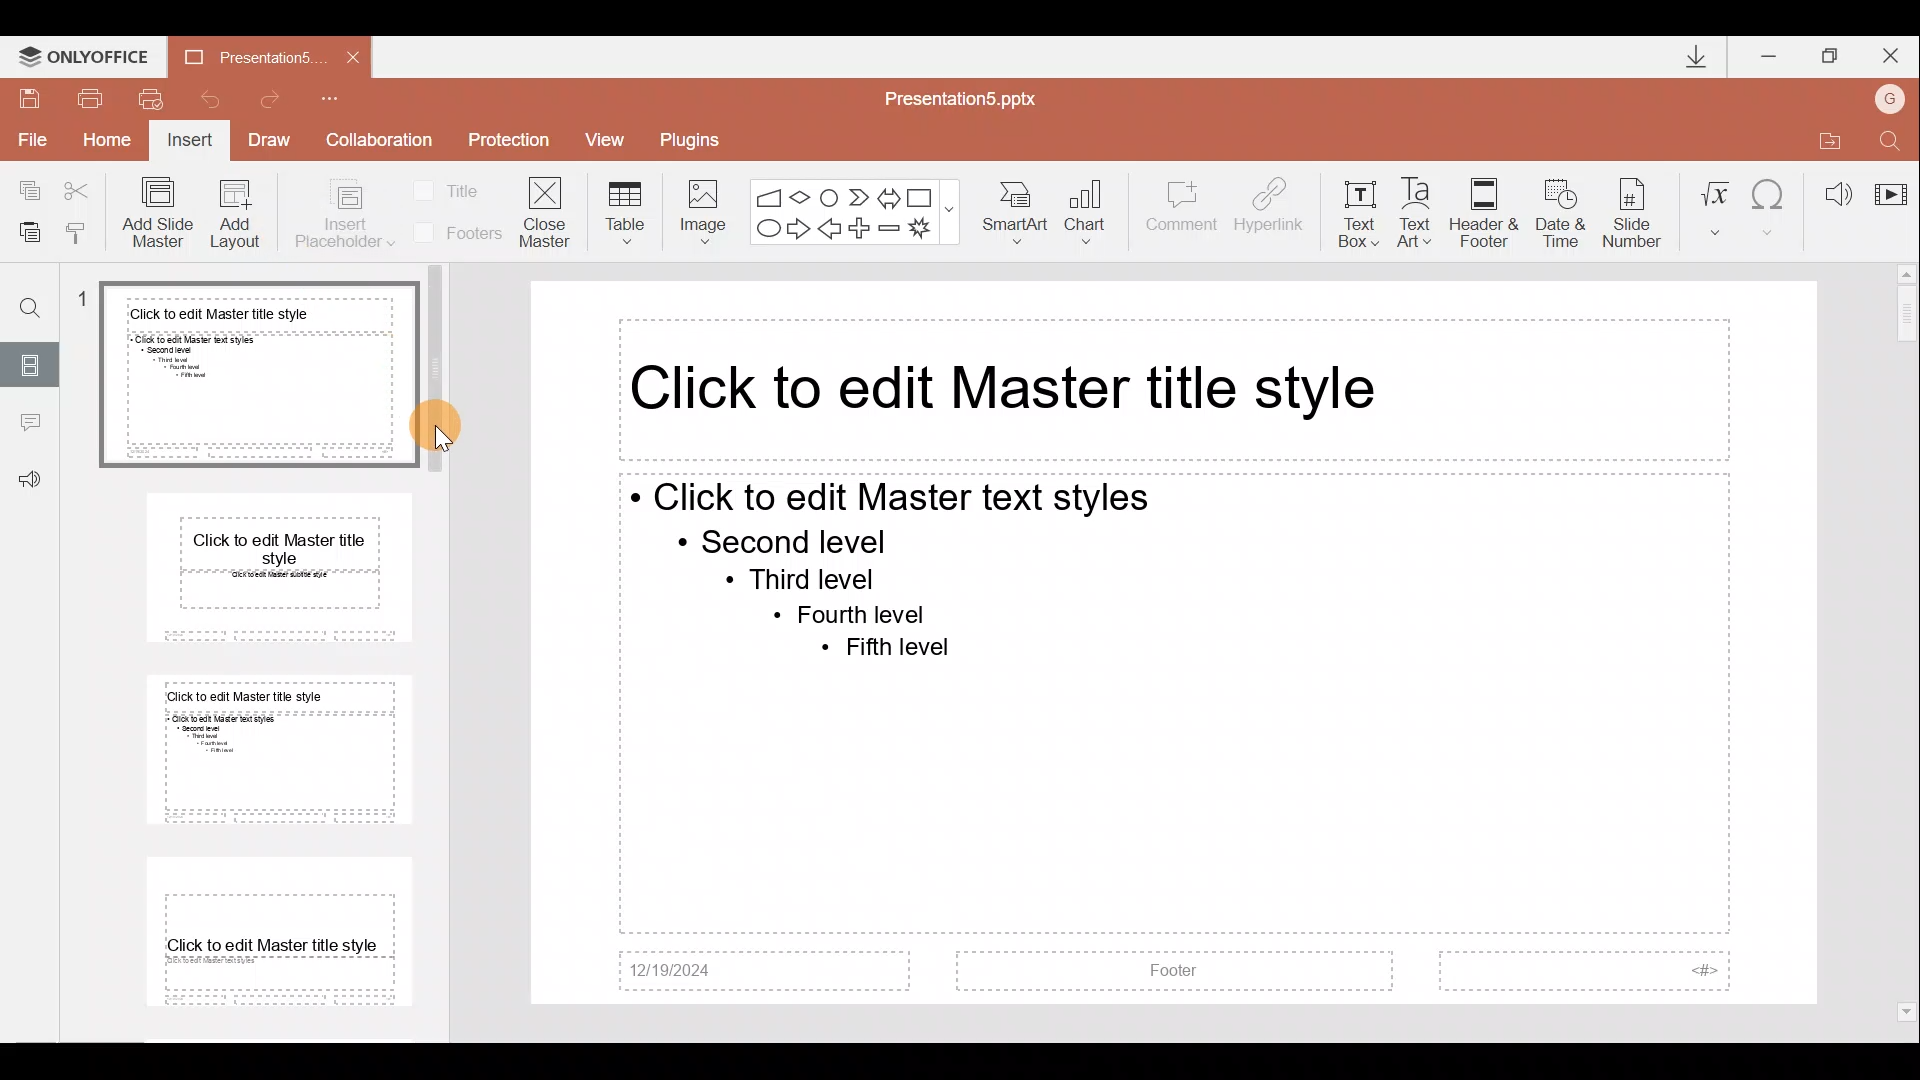  What do you see at coordinates (1825, 137) in the screenshot?
I see `Open file location` at bounding box center [1825, 137].